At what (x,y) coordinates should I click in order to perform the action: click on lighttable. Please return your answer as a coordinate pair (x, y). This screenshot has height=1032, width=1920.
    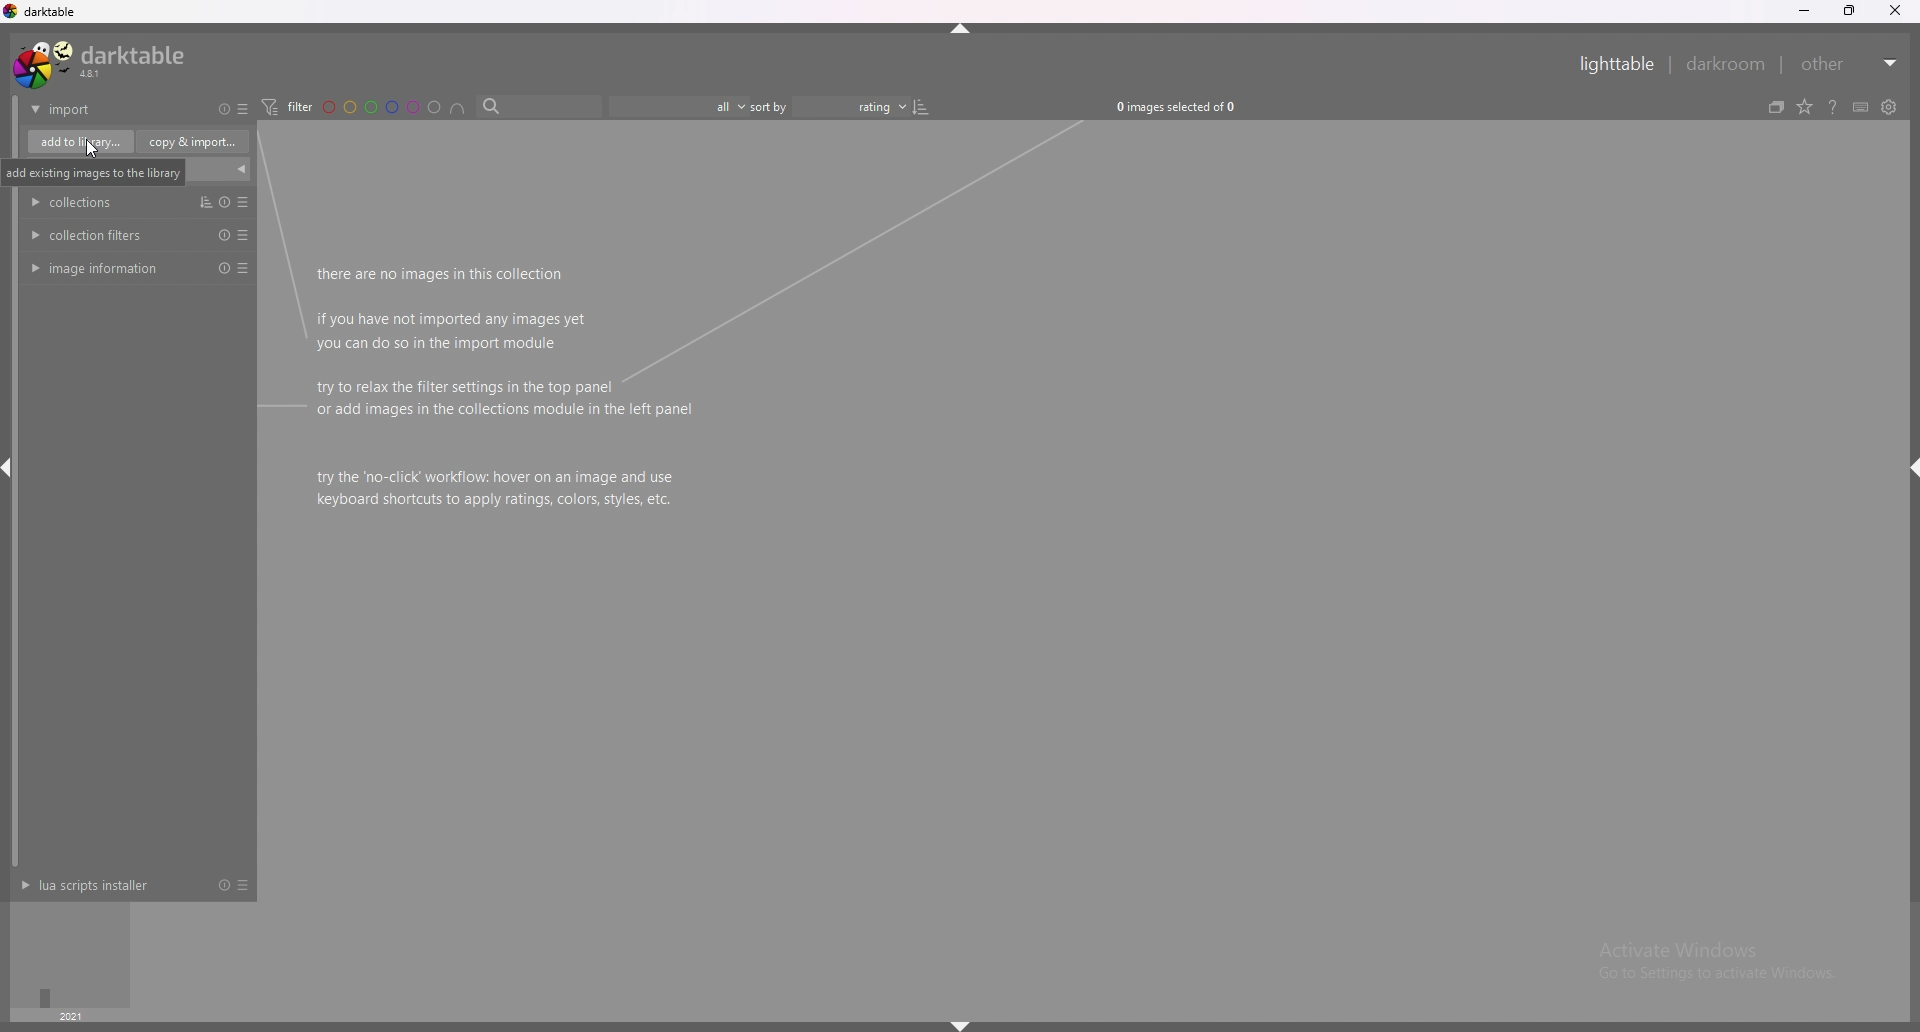
    Looking at the image, I should click on (1620, 64).